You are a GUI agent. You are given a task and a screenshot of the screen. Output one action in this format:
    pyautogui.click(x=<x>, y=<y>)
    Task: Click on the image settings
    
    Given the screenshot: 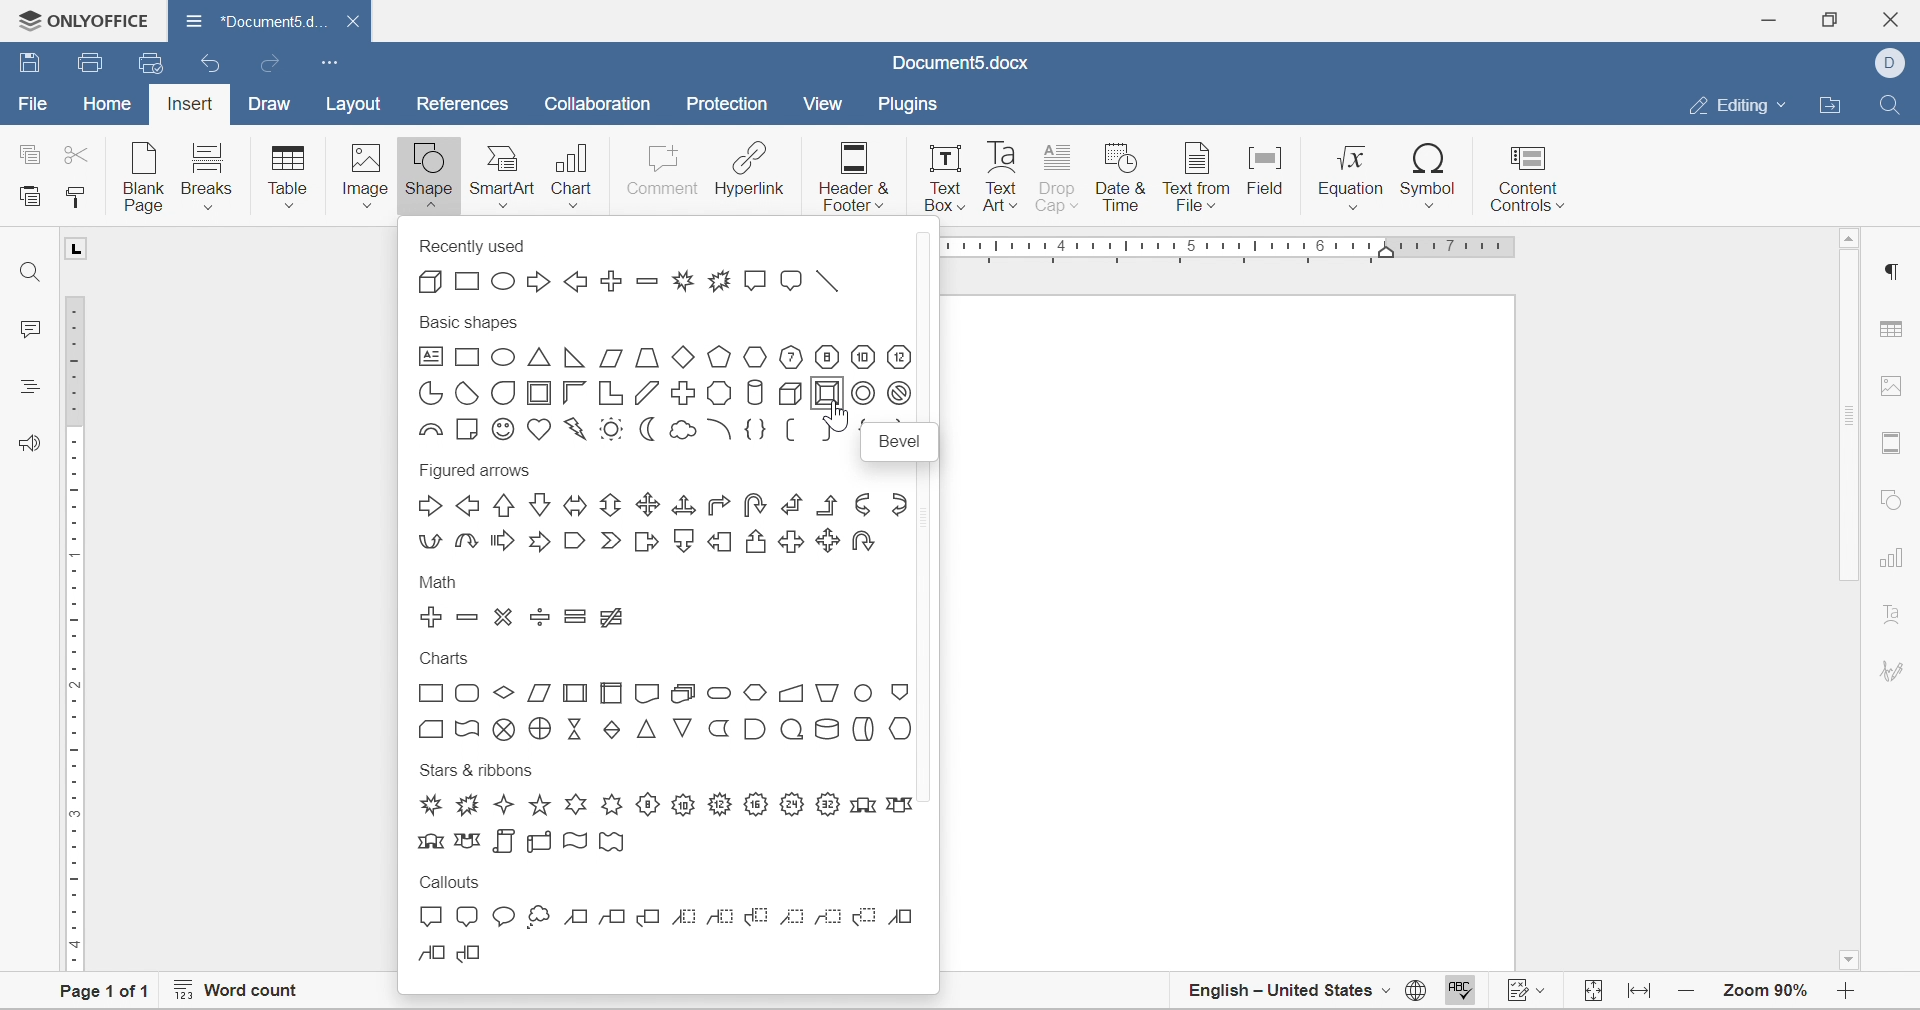 What is the action you would take?
    pyautogui.click(x=1900, y=385)
    